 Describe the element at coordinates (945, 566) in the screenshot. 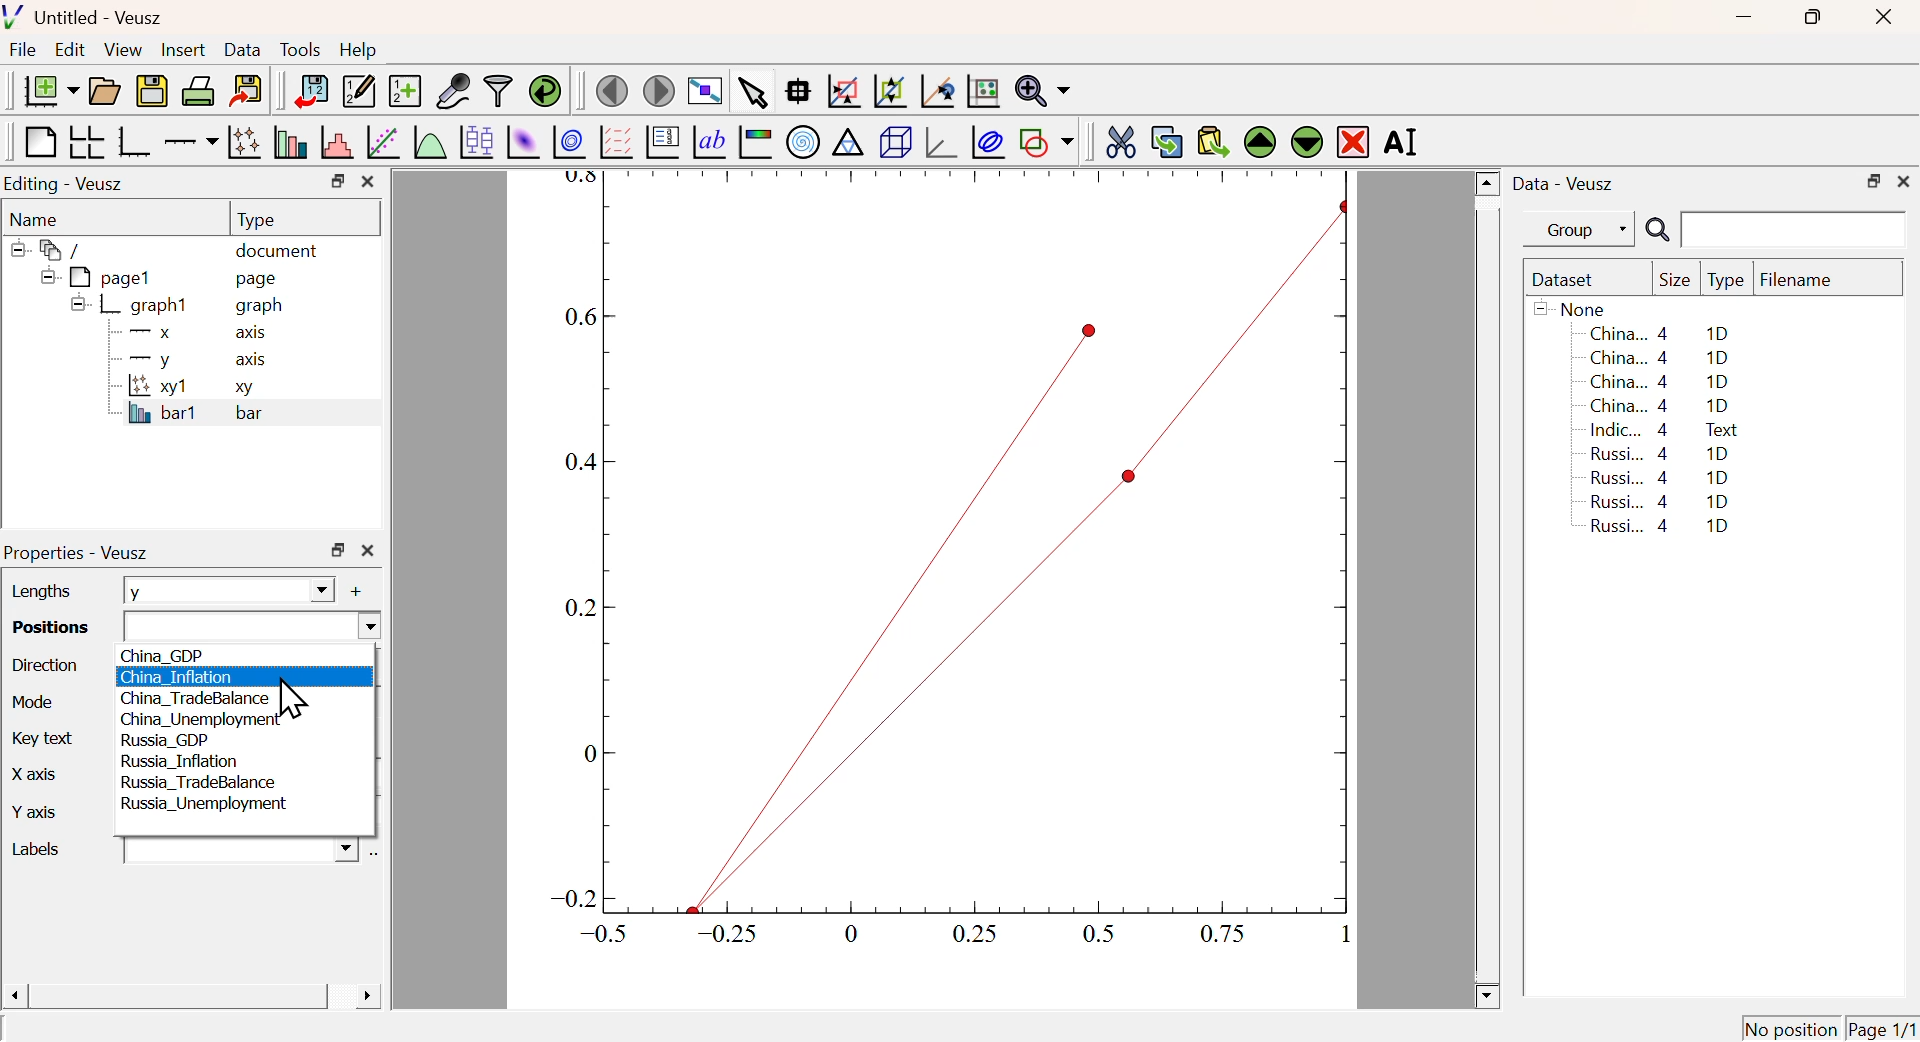

I see `Graph` at that location.